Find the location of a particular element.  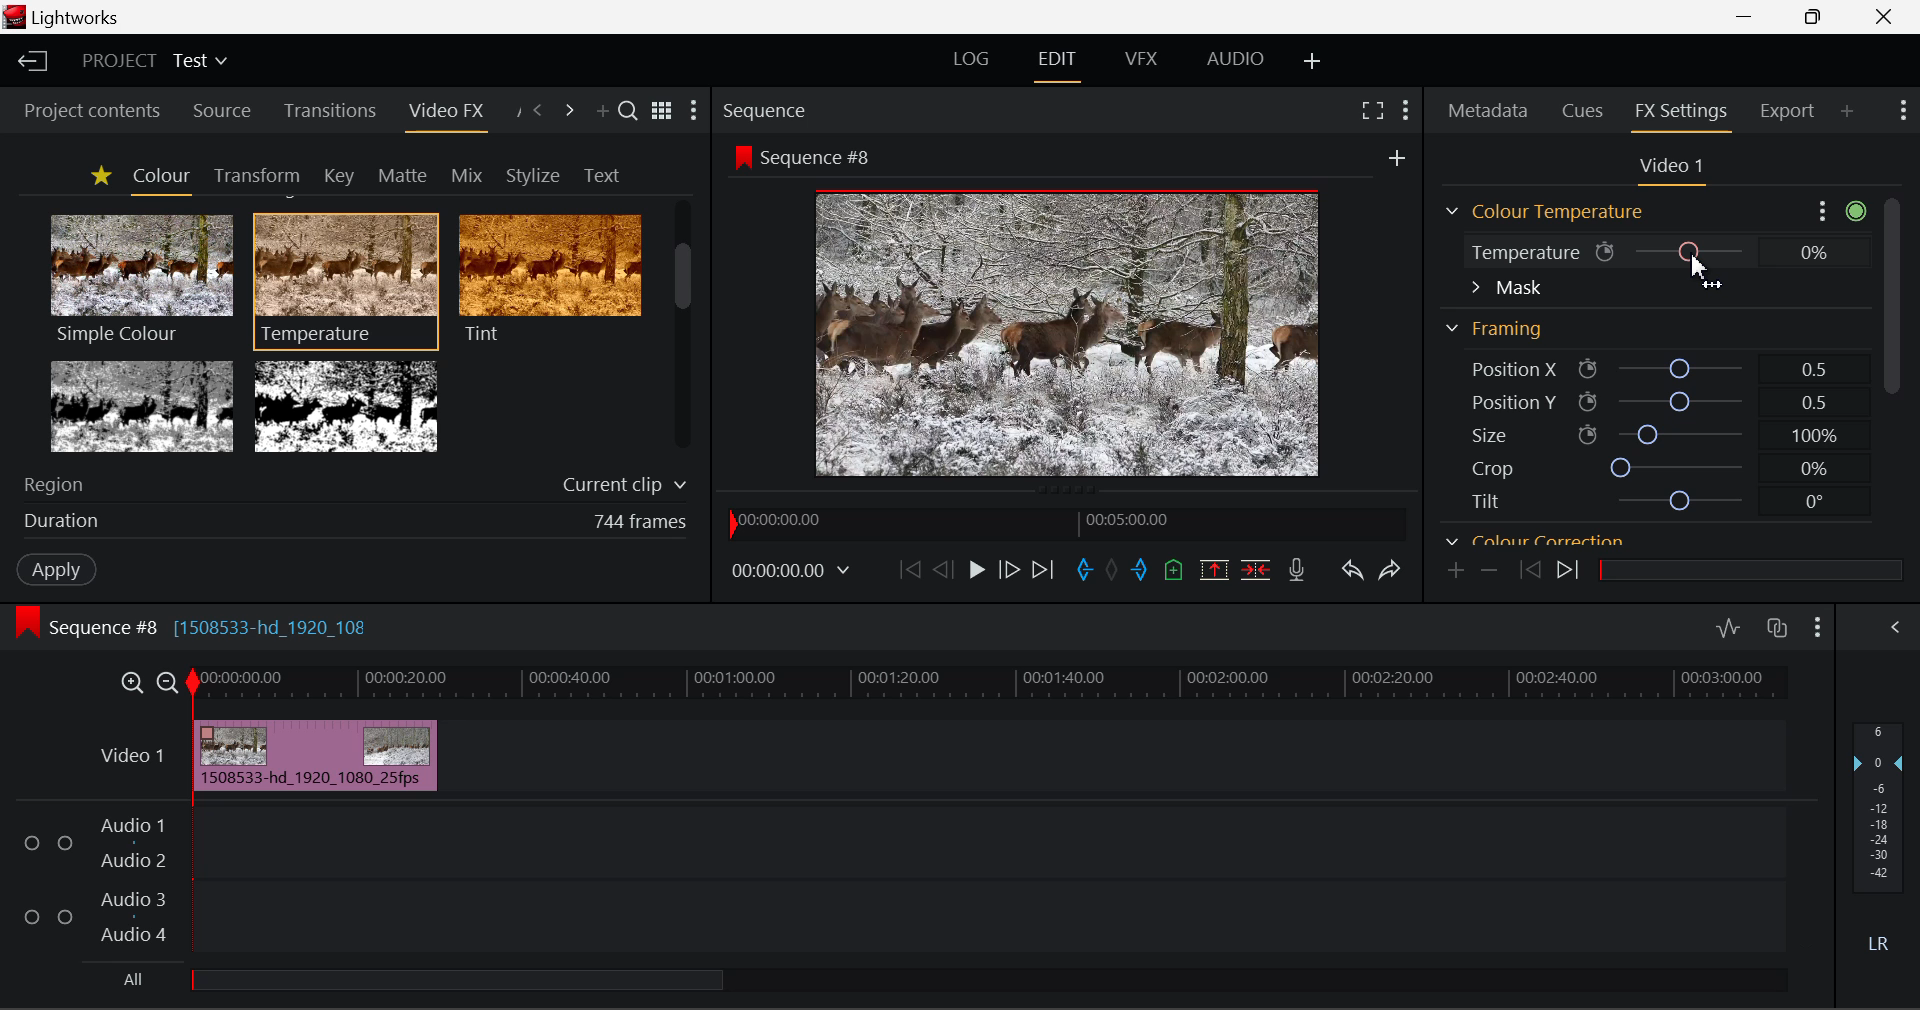

Effect Added is located at coordinates (317, 755).